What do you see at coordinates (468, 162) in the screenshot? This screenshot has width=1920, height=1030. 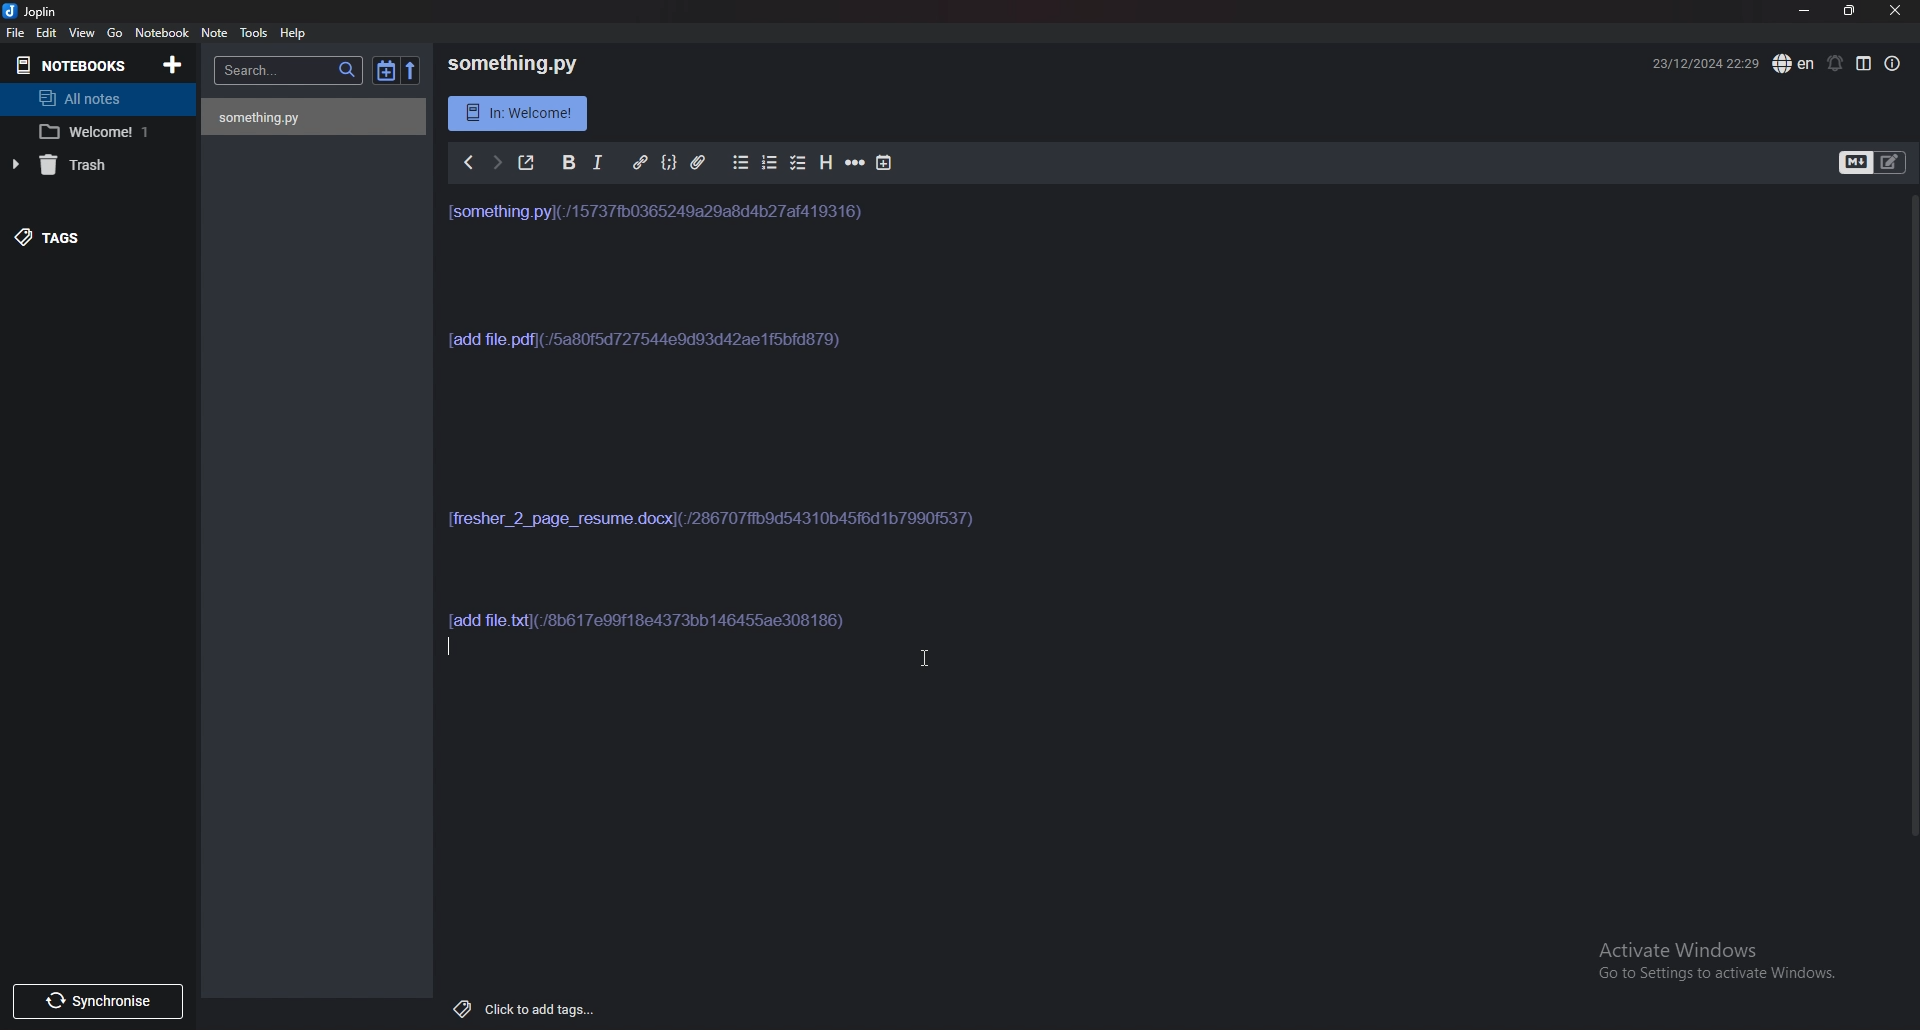 I see `Previous` at bounding box center [468, 162].